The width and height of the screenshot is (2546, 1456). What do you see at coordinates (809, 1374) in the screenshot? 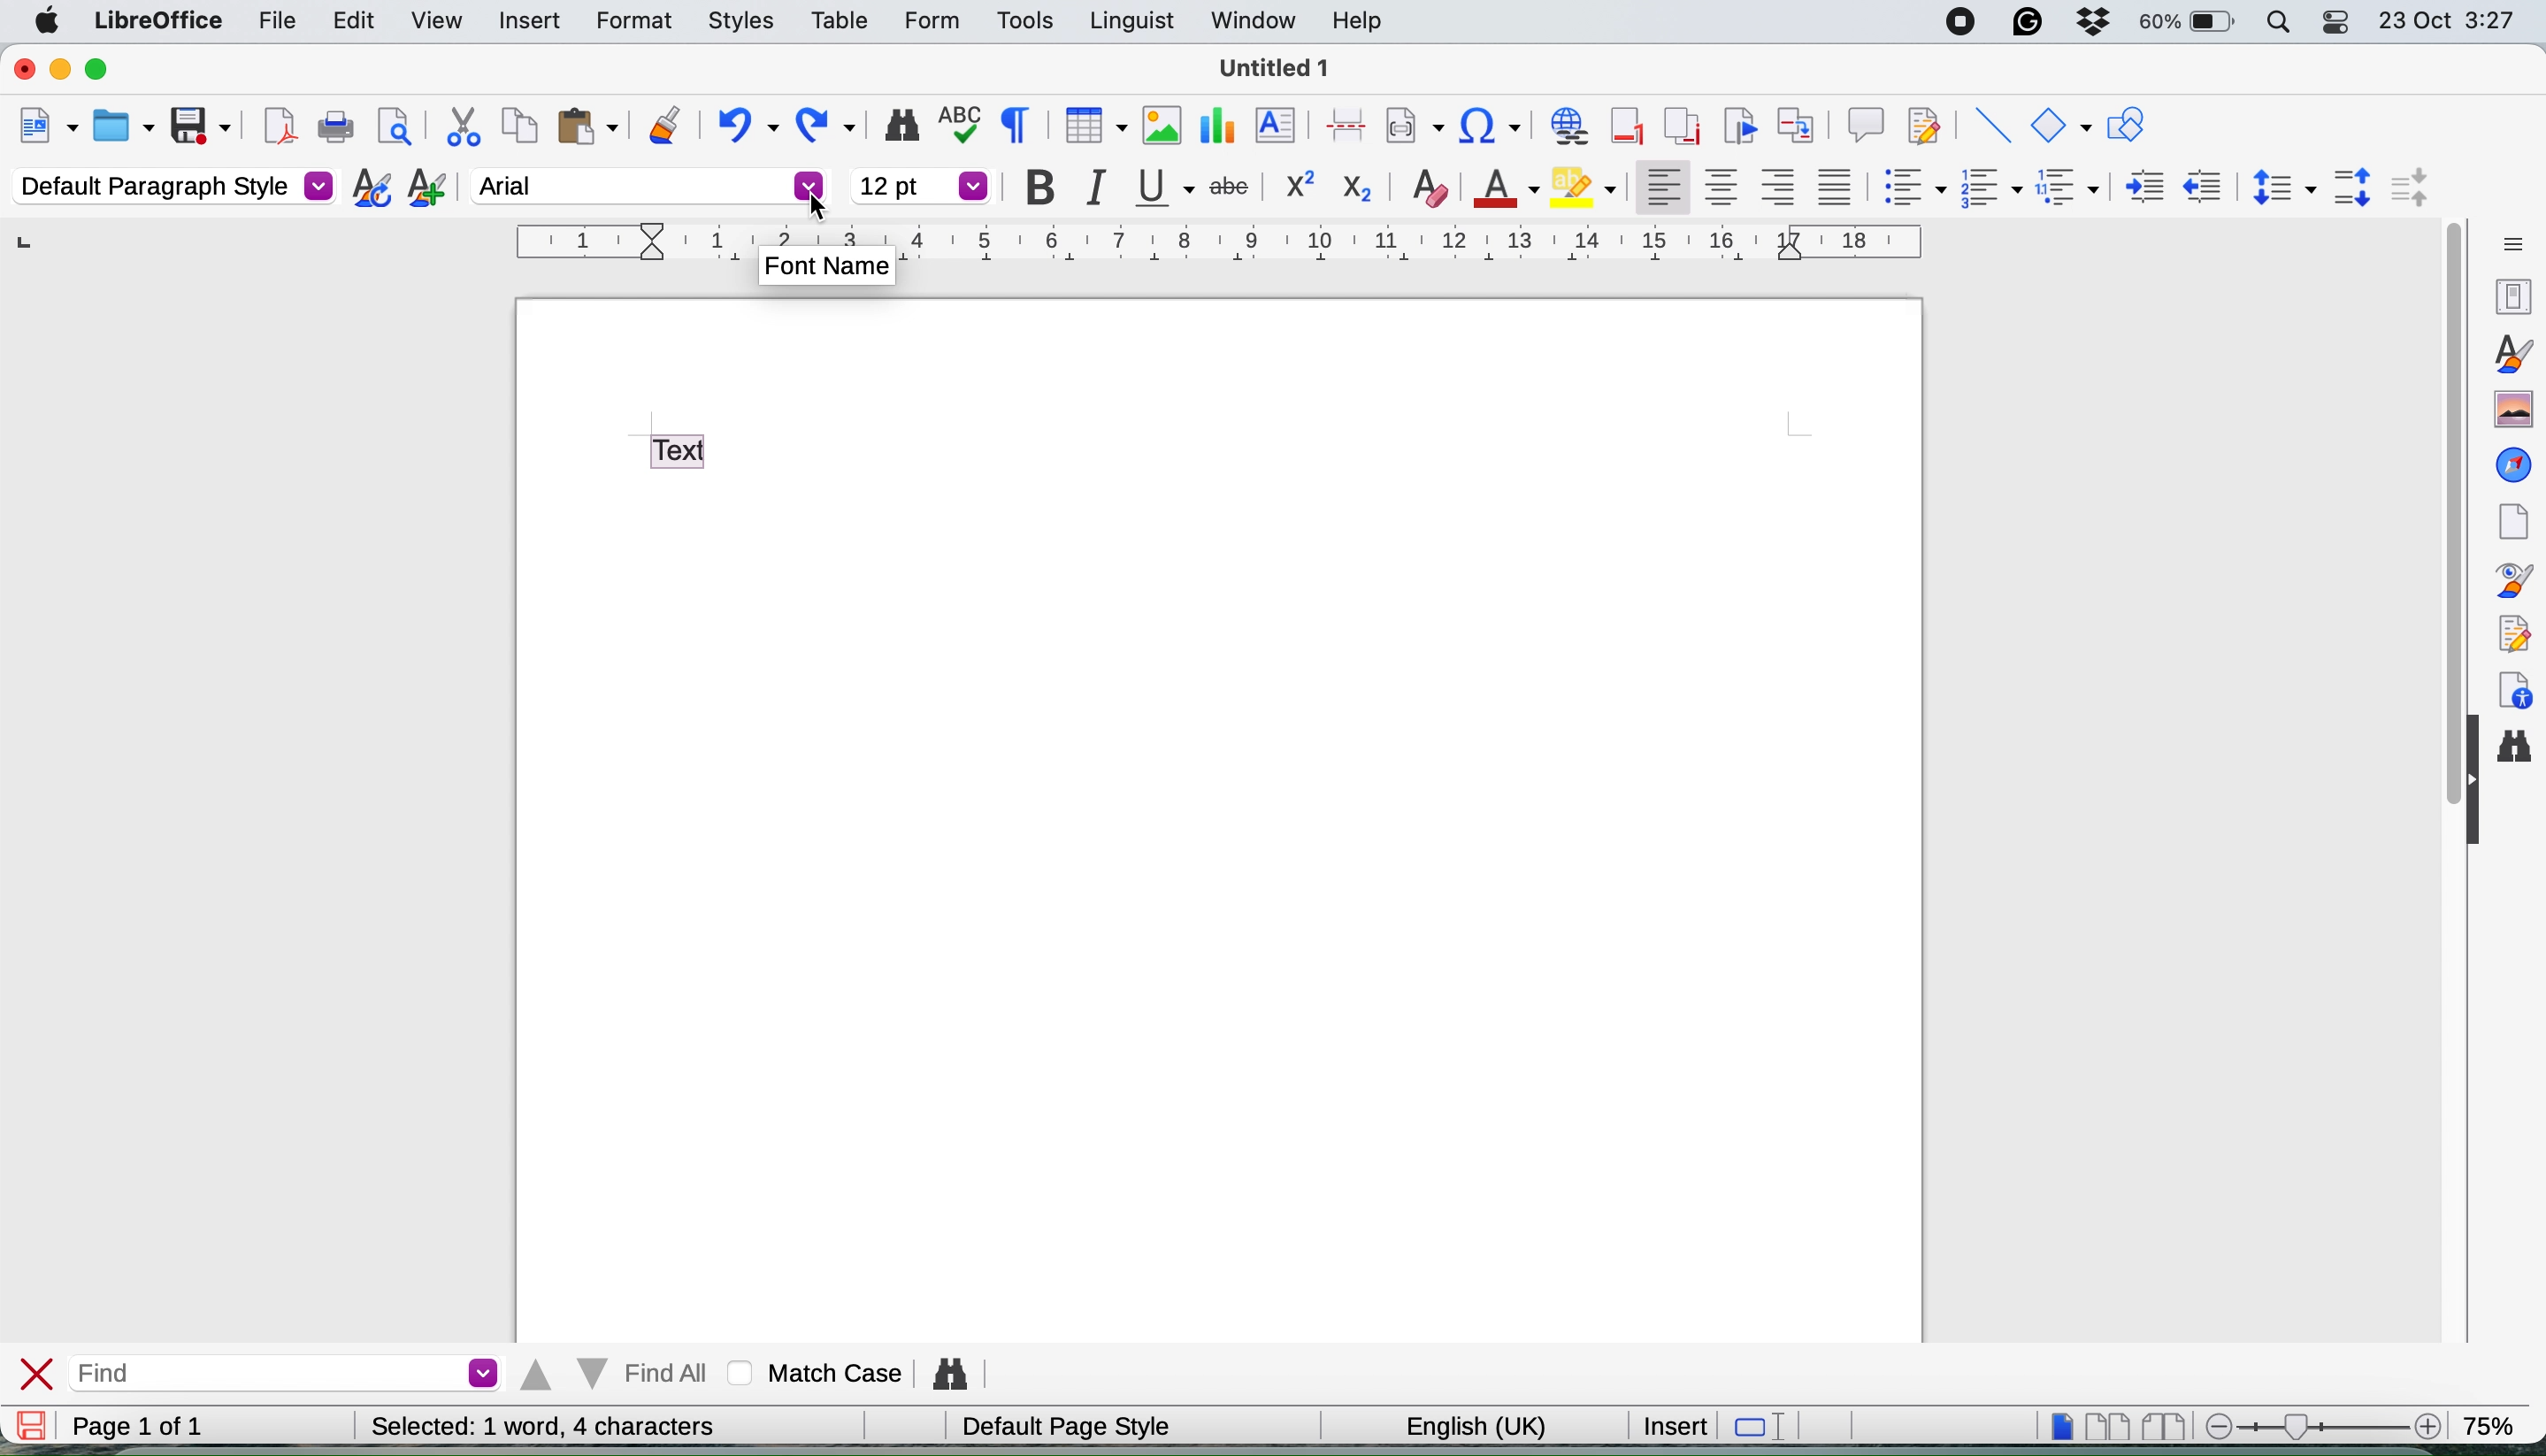
I see `match case` at bounding box center [809, 1374].